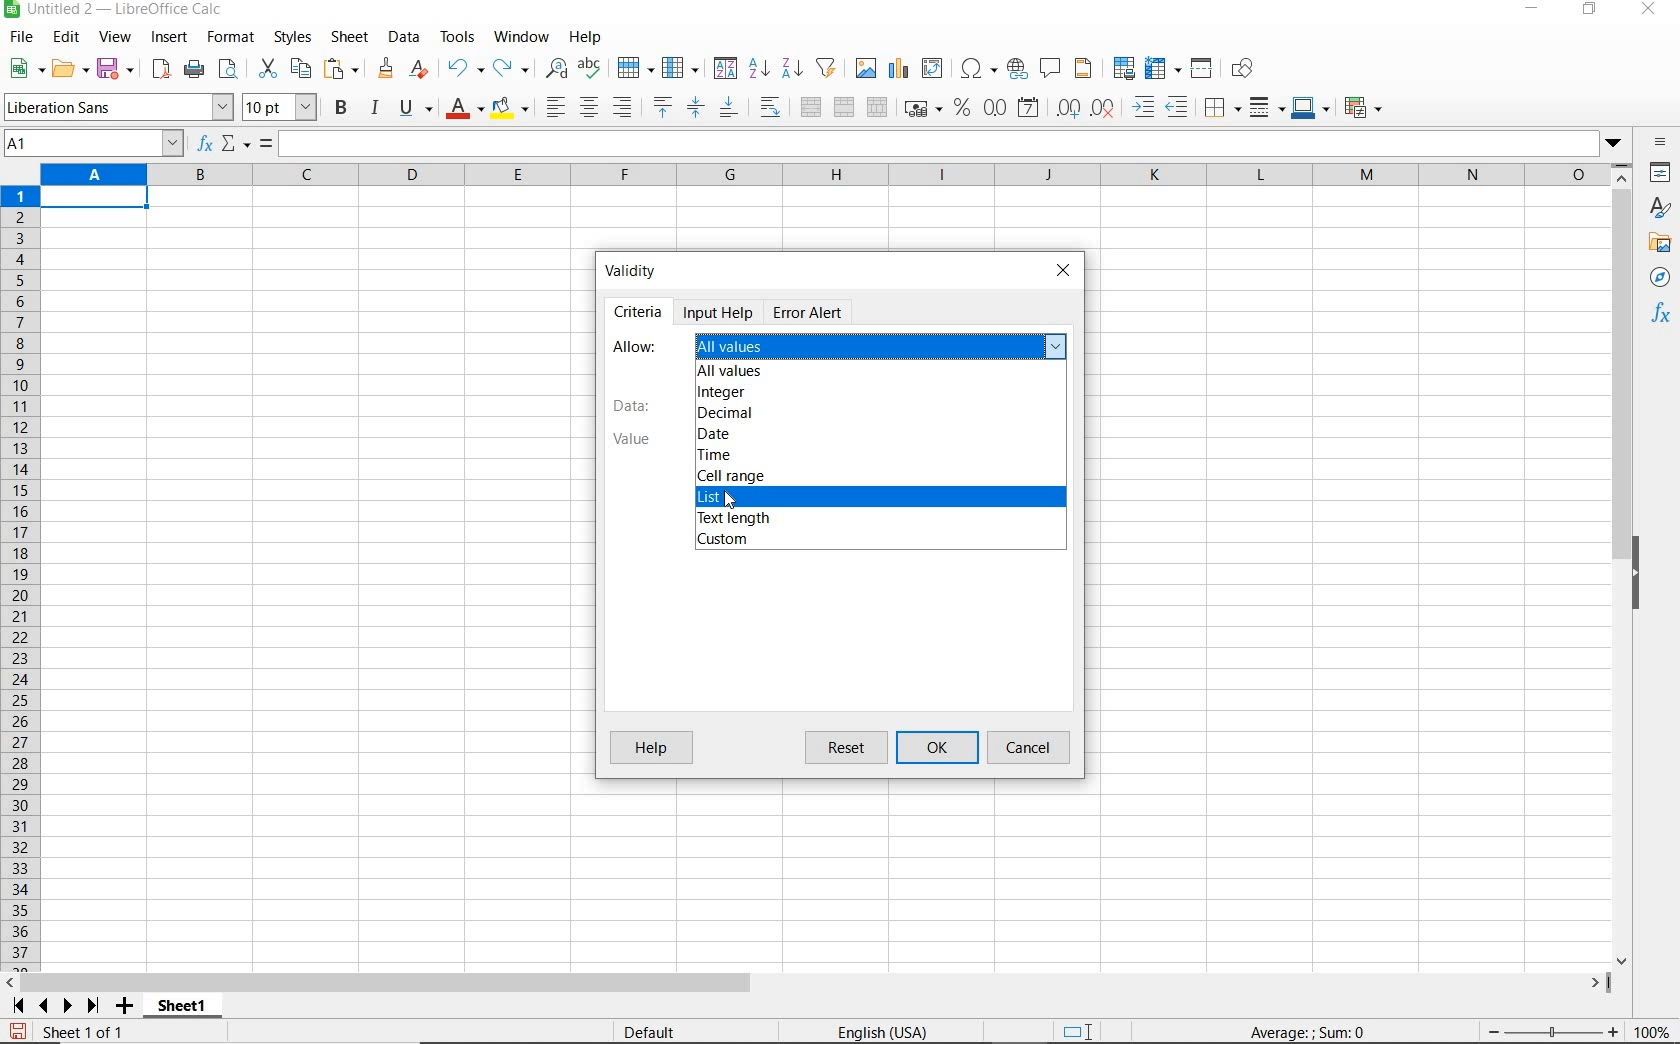 This screenshot has height=1044, width=1680. What do you see at coordinates (416, 110) in the screenshot?
I see `underline` at bounding box center [416, 110].